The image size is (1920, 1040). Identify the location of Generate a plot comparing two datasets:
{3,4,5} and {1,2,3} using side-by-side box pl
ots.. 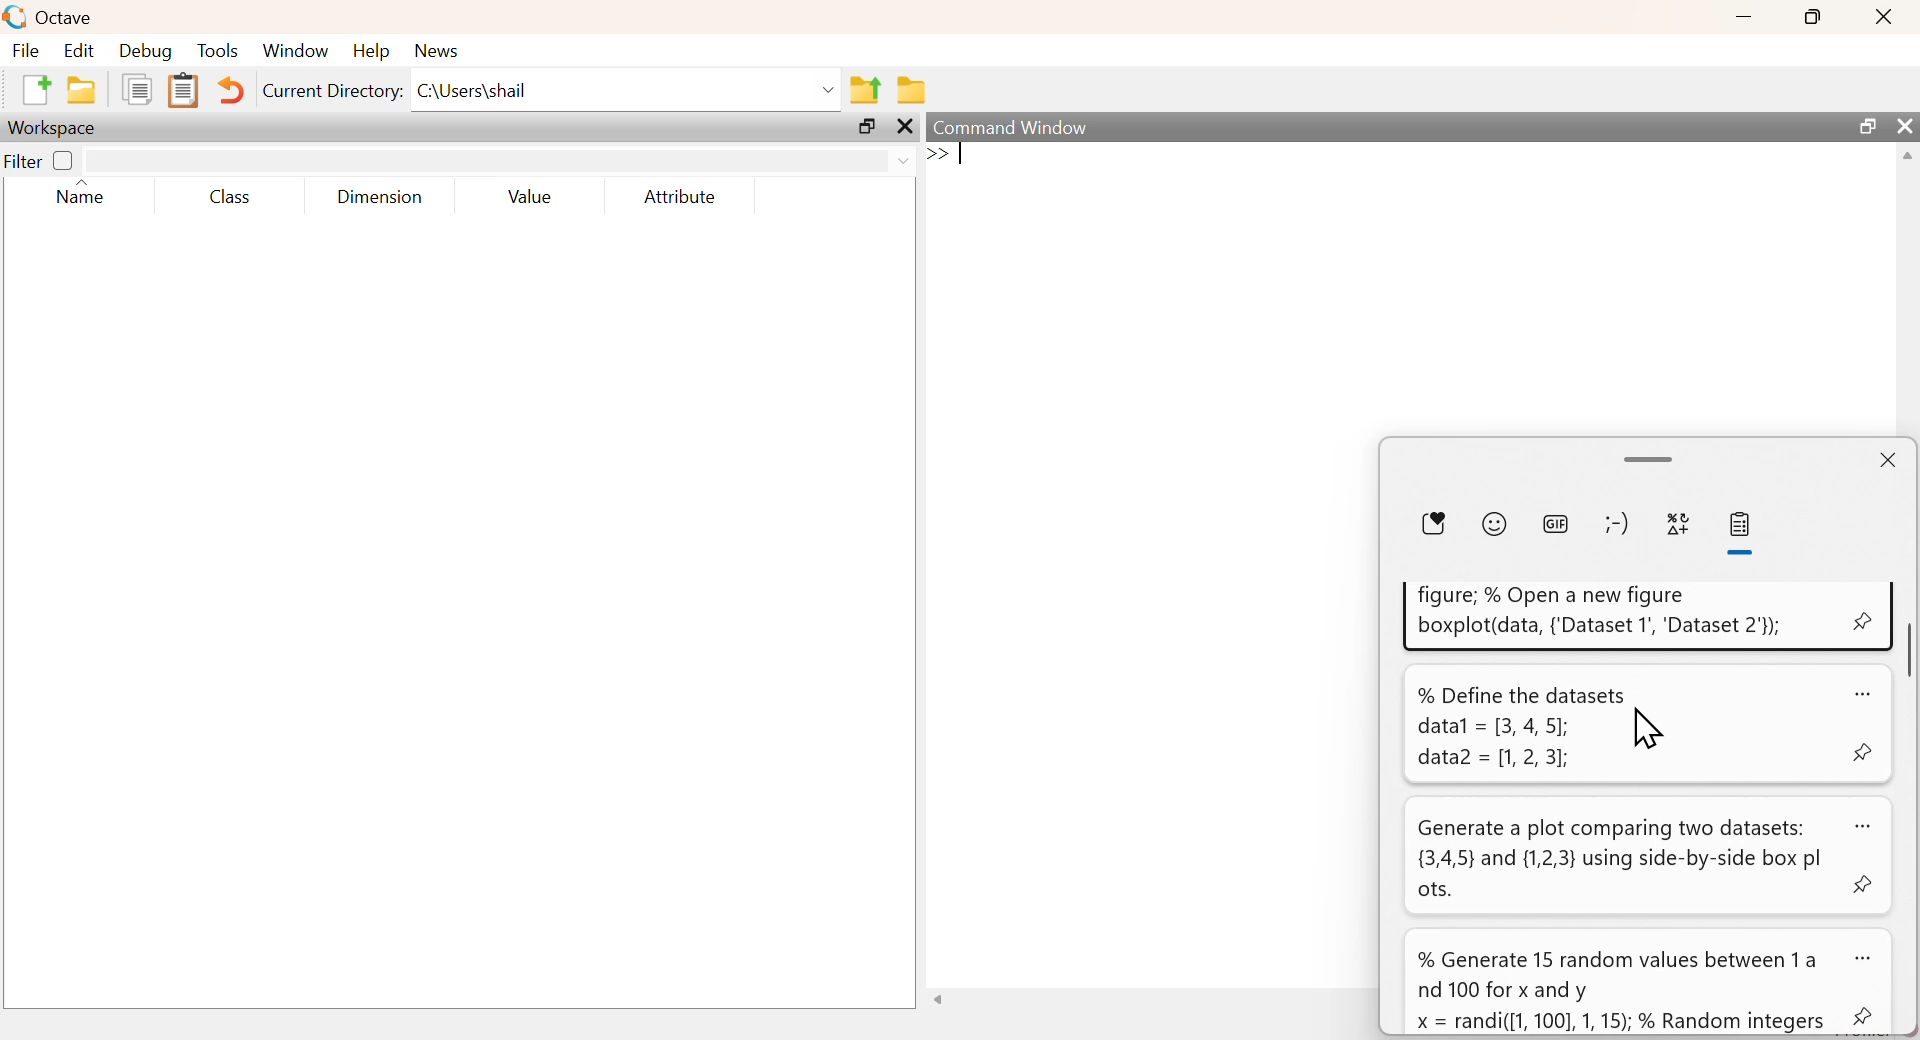
(1623, 859).